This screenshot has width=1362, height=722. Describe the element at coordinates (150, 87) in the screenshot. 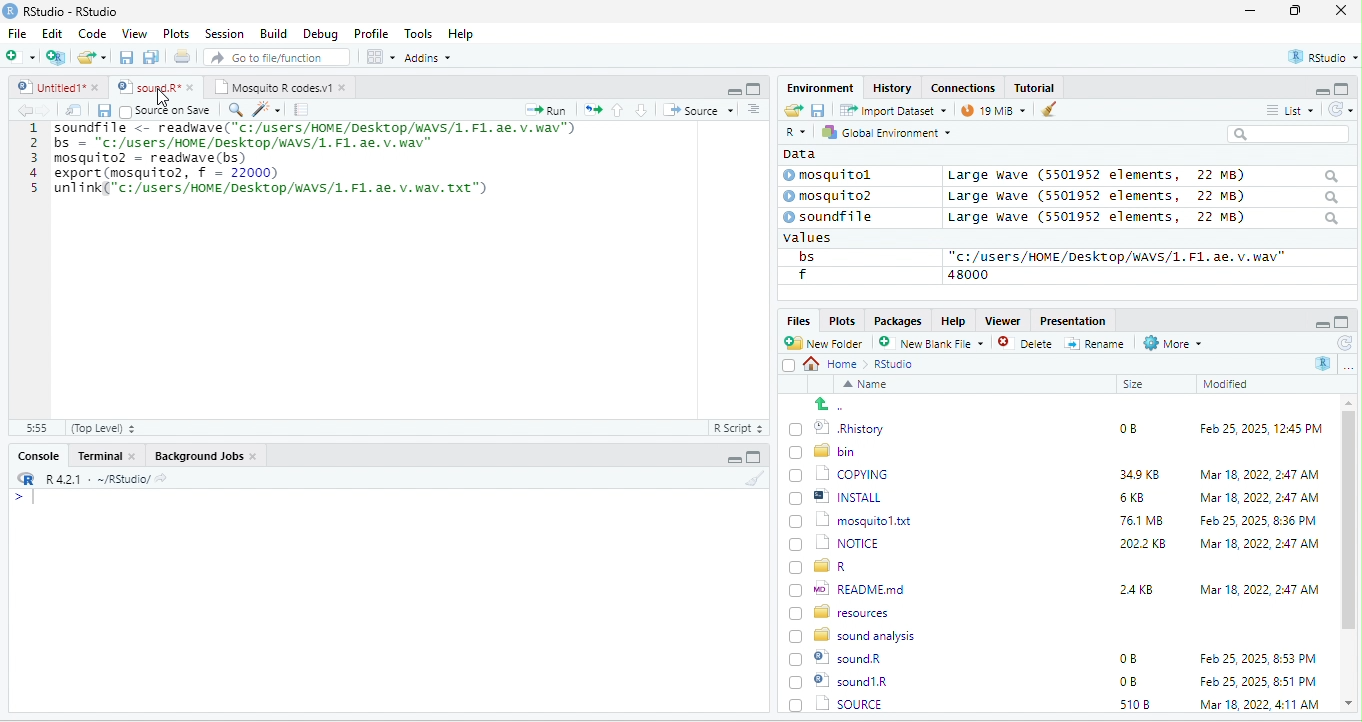

I see `‘Mosquito R codes.vi` at that location.